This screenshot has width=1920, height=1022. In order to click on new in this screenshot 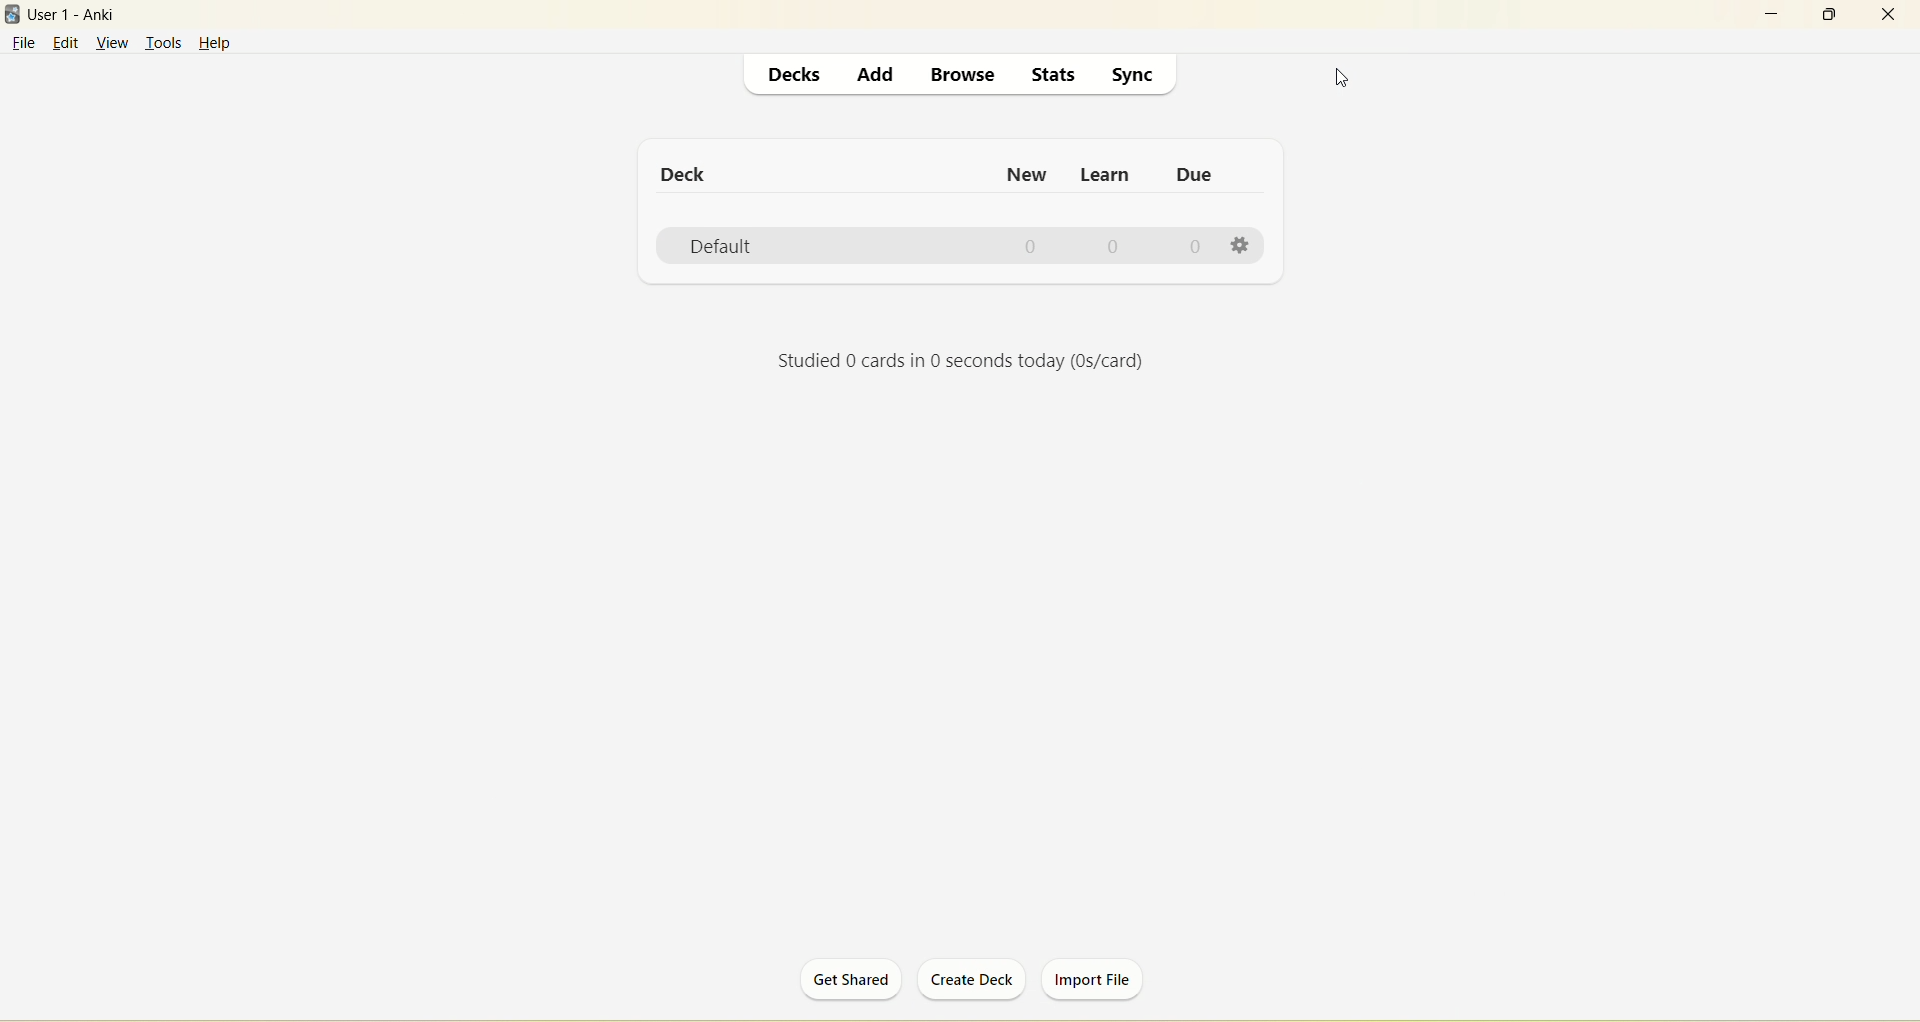, I will do `click(1030, 177)`.